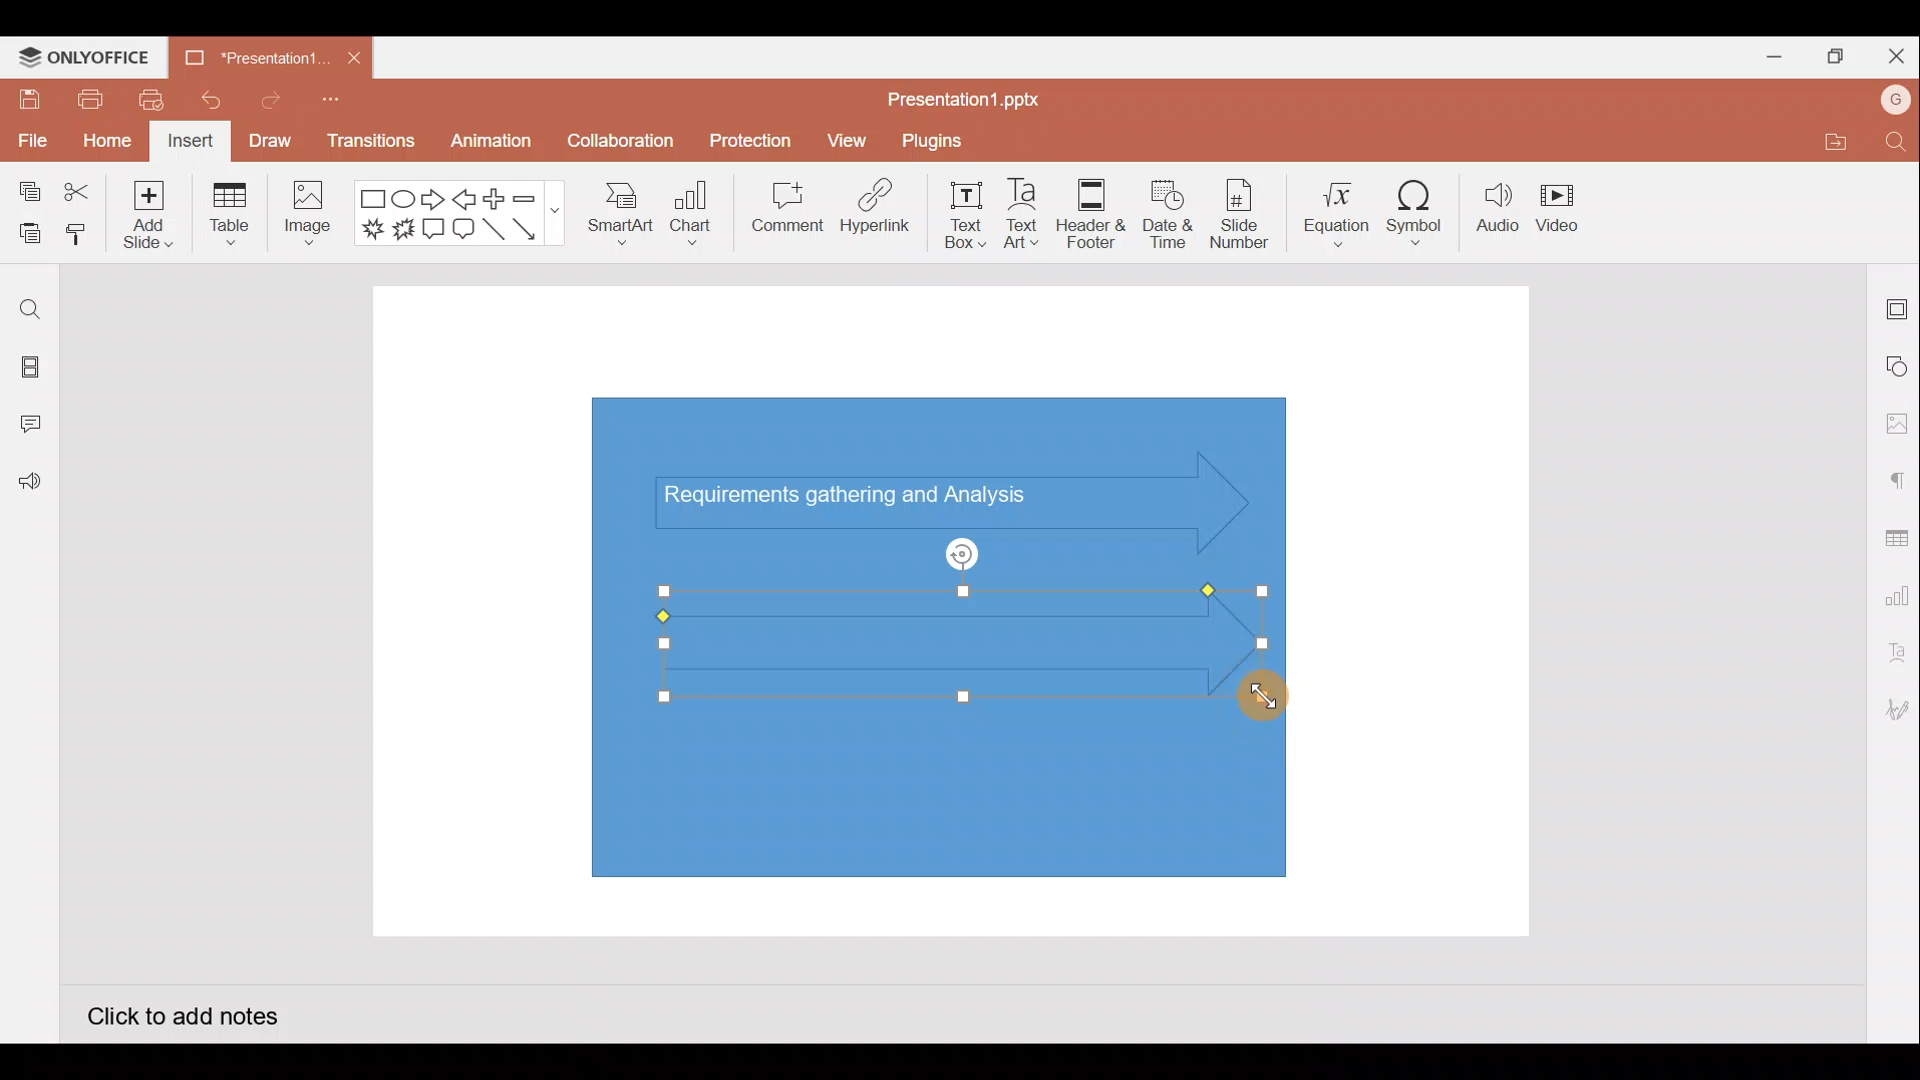 This screenshot has height=1080, width=1920. I want to click on Collaboration, so click(618, 149).